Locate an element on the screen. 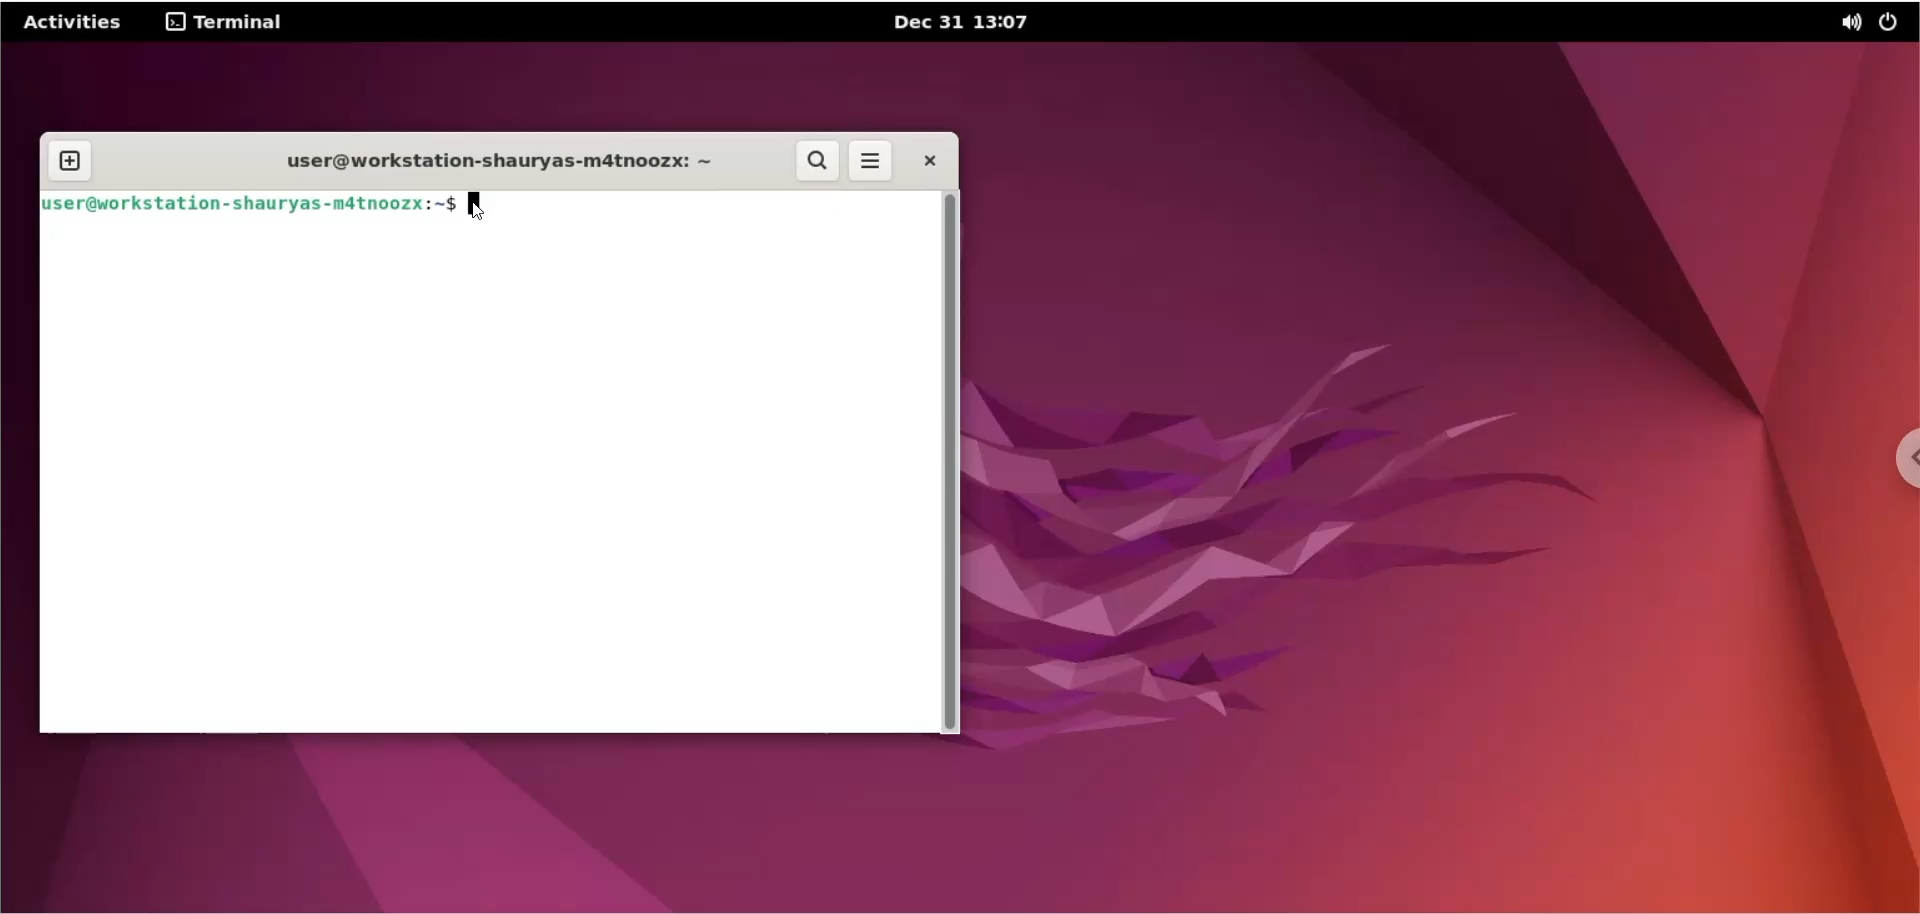  power options is located at coordinates (1893, 22).